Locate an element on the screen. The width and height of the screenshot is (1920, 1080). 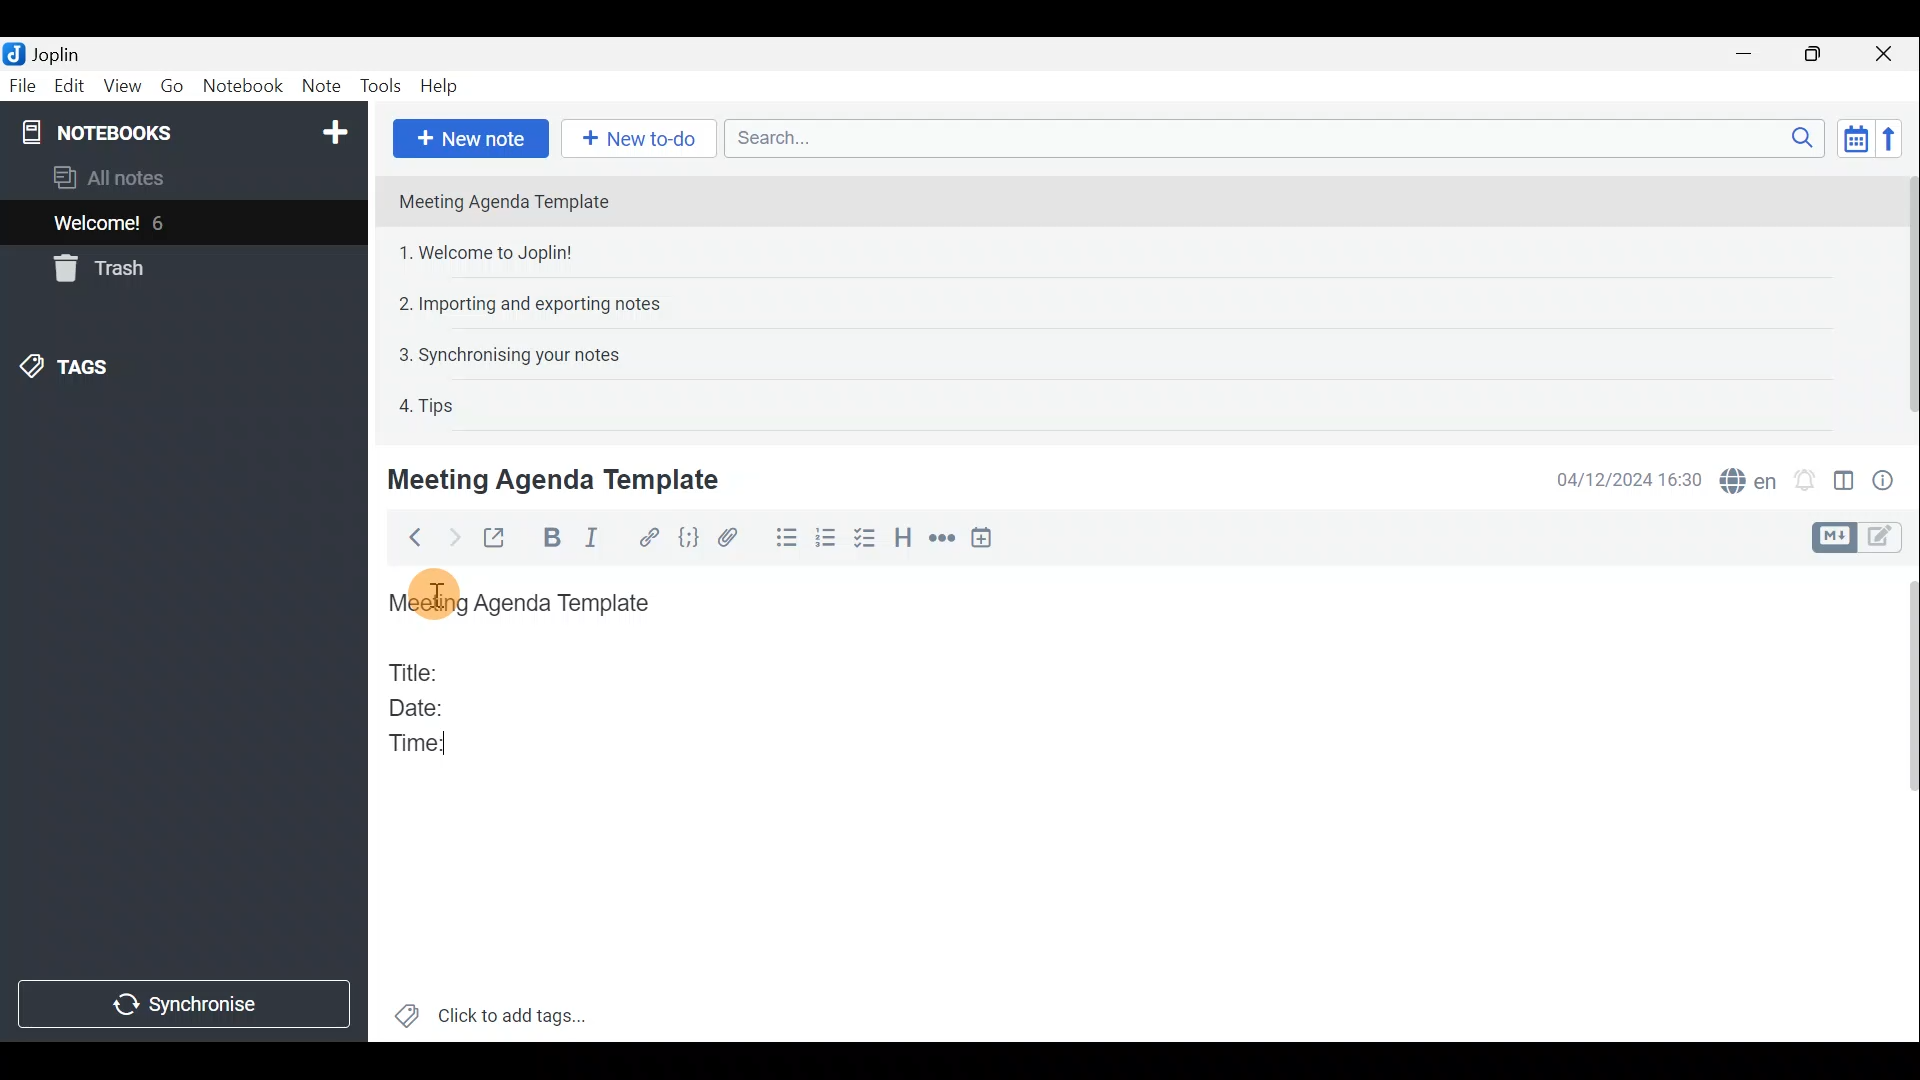
Maximise is located at coordinates (1814, 56).